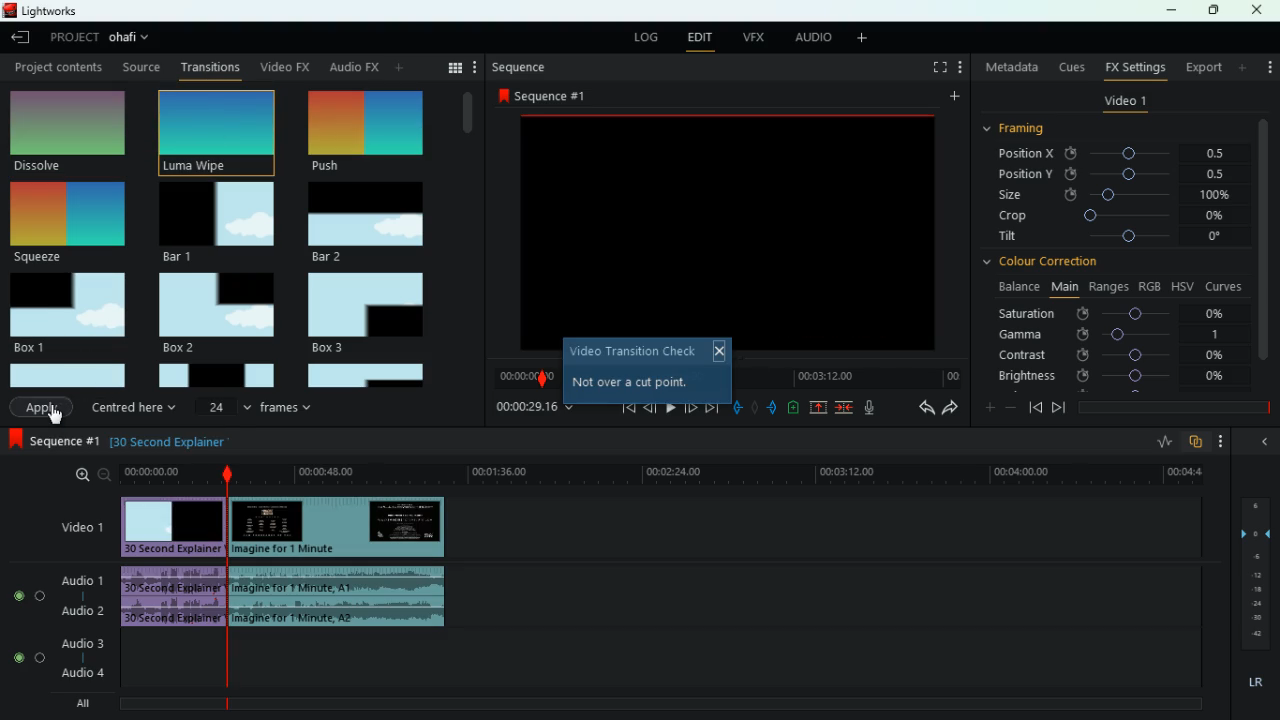 The width and height of the screenshot is (1280, 720). What do you see at coordinates (1125, 104) in the screenshot?
I see `video 1` at bounding box center [1125, 104].